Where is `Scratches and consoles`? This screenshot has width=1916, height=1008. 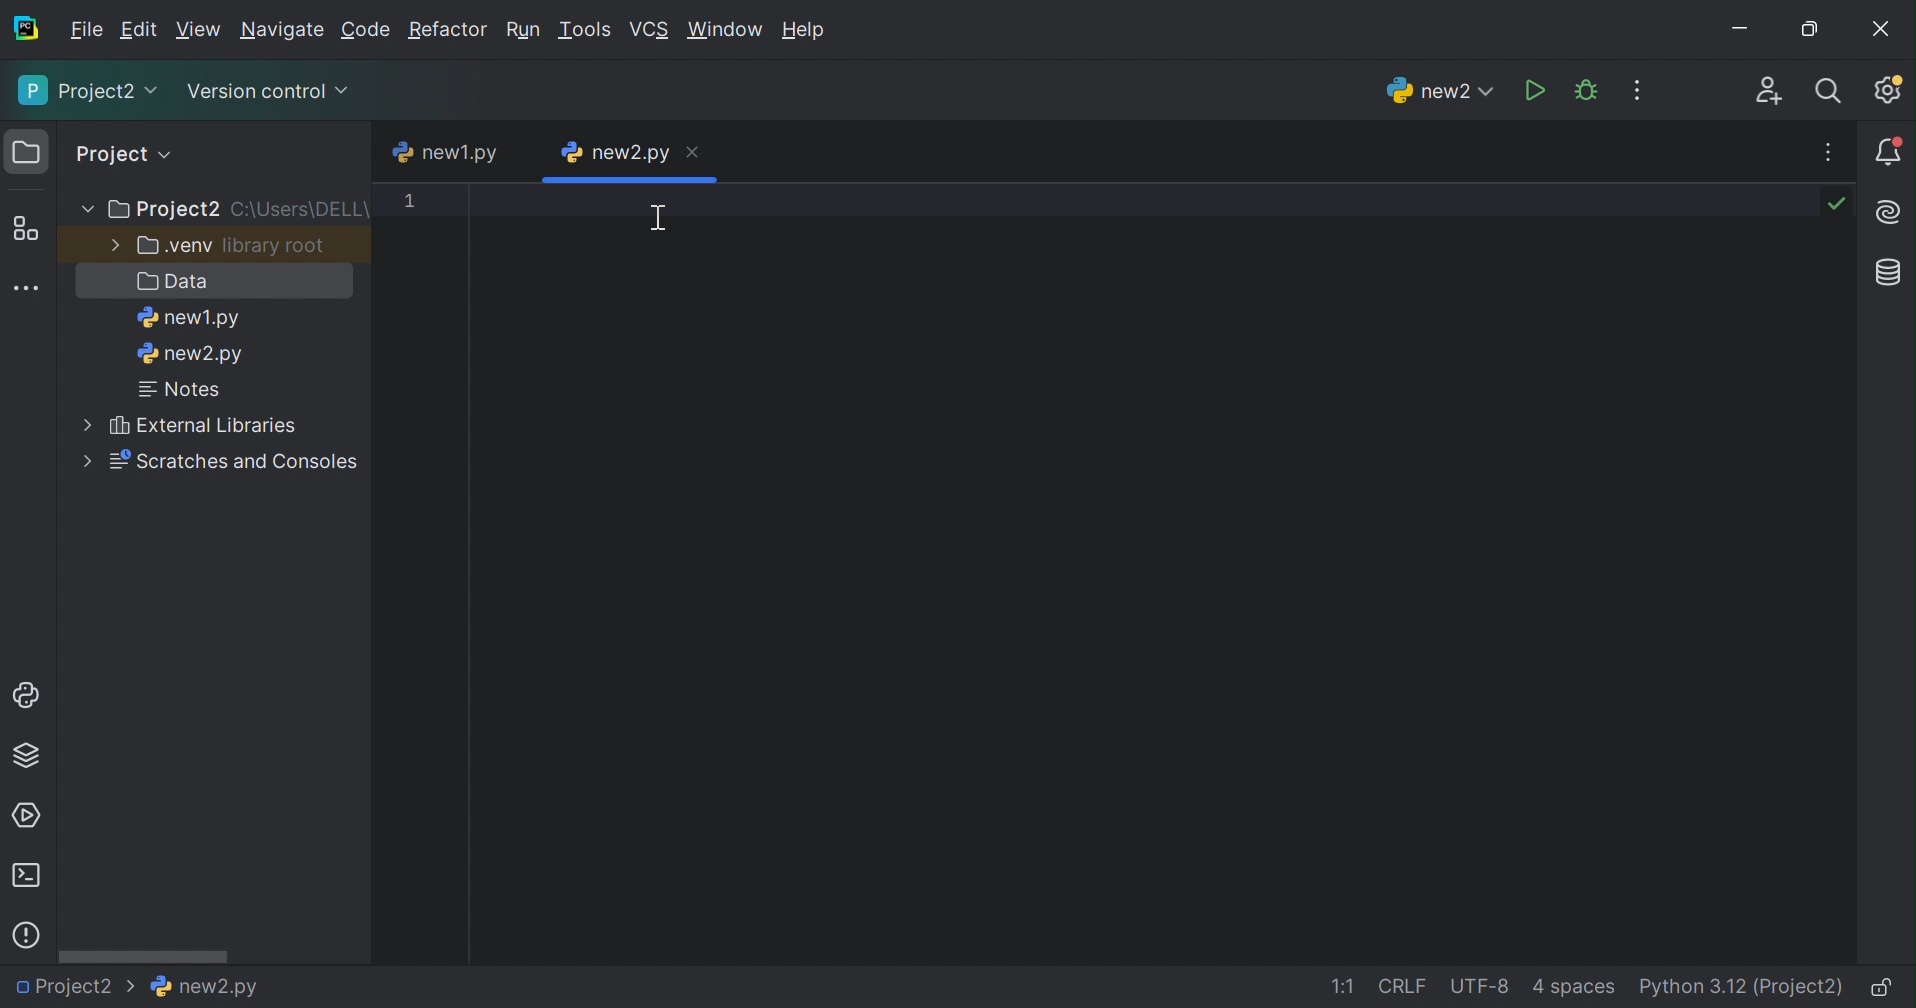
Scratches and consoles is located at coordinates (225, 462).